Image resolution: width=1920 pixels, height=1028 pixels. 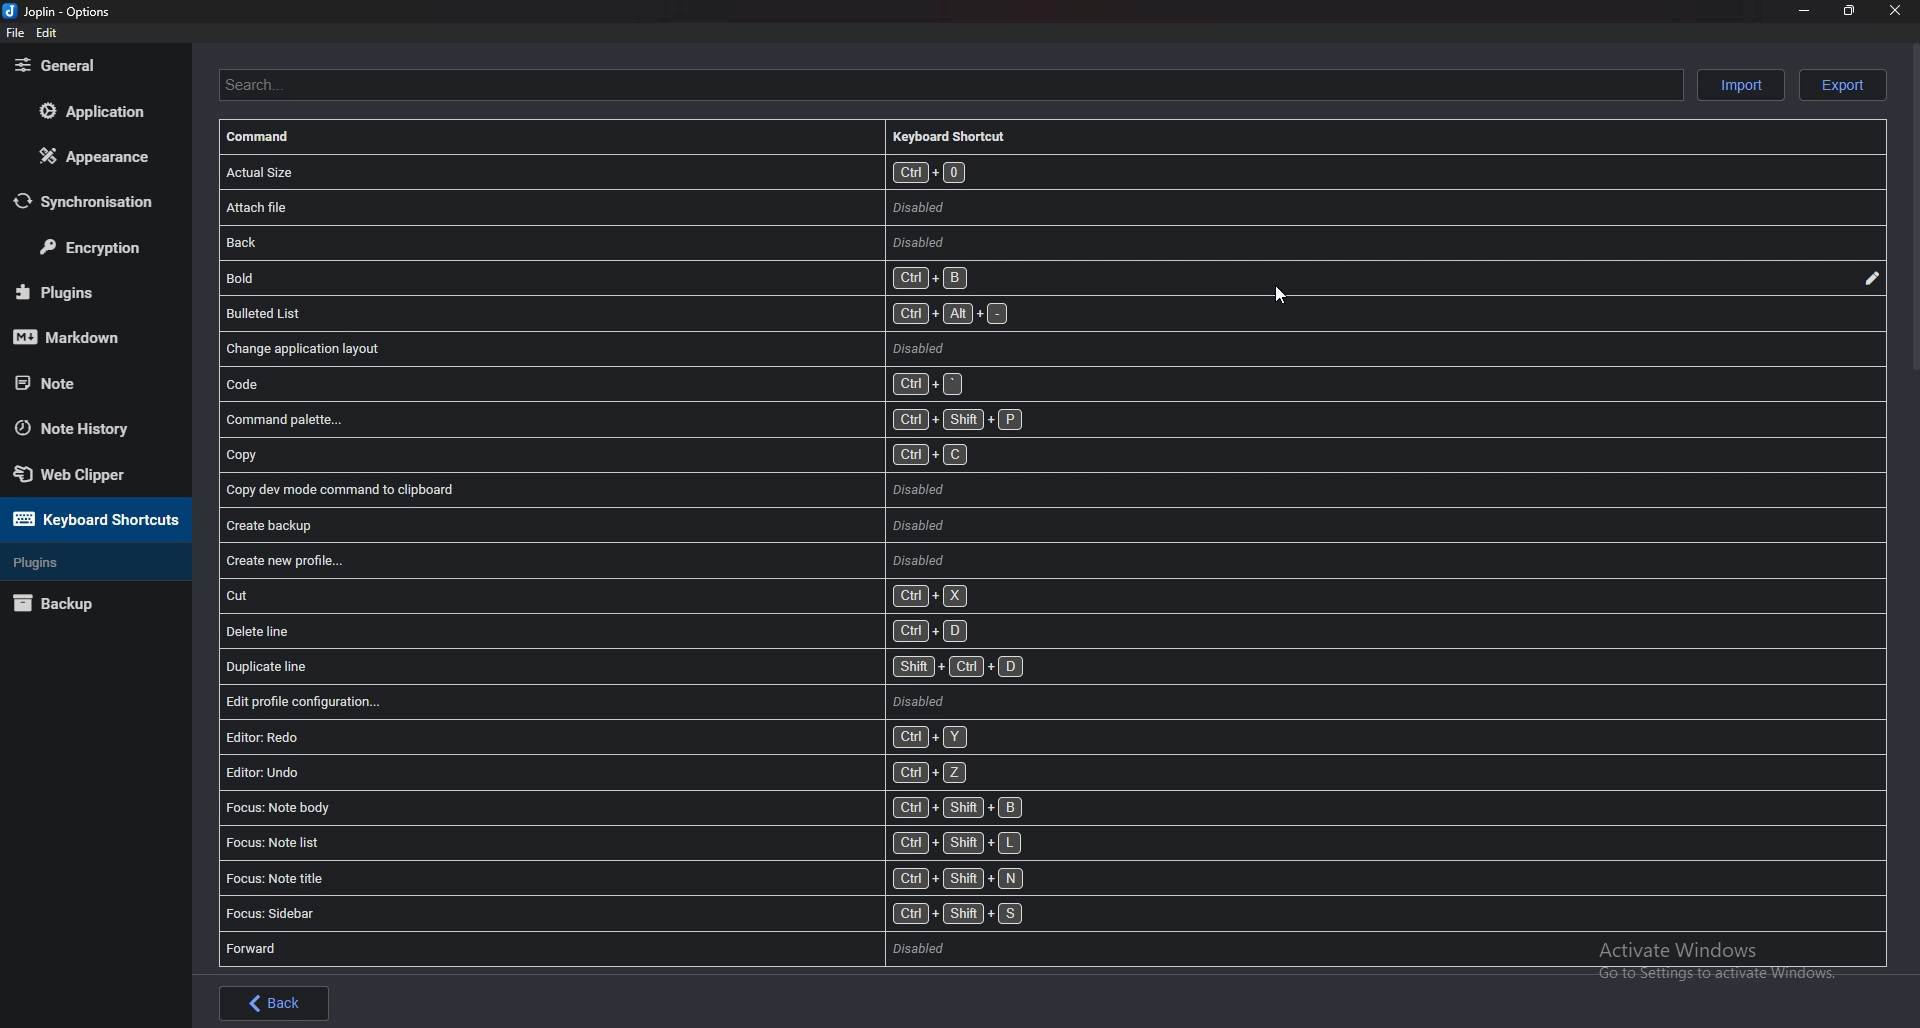 I want to click on Web clipper, so click(x=94, y=473).